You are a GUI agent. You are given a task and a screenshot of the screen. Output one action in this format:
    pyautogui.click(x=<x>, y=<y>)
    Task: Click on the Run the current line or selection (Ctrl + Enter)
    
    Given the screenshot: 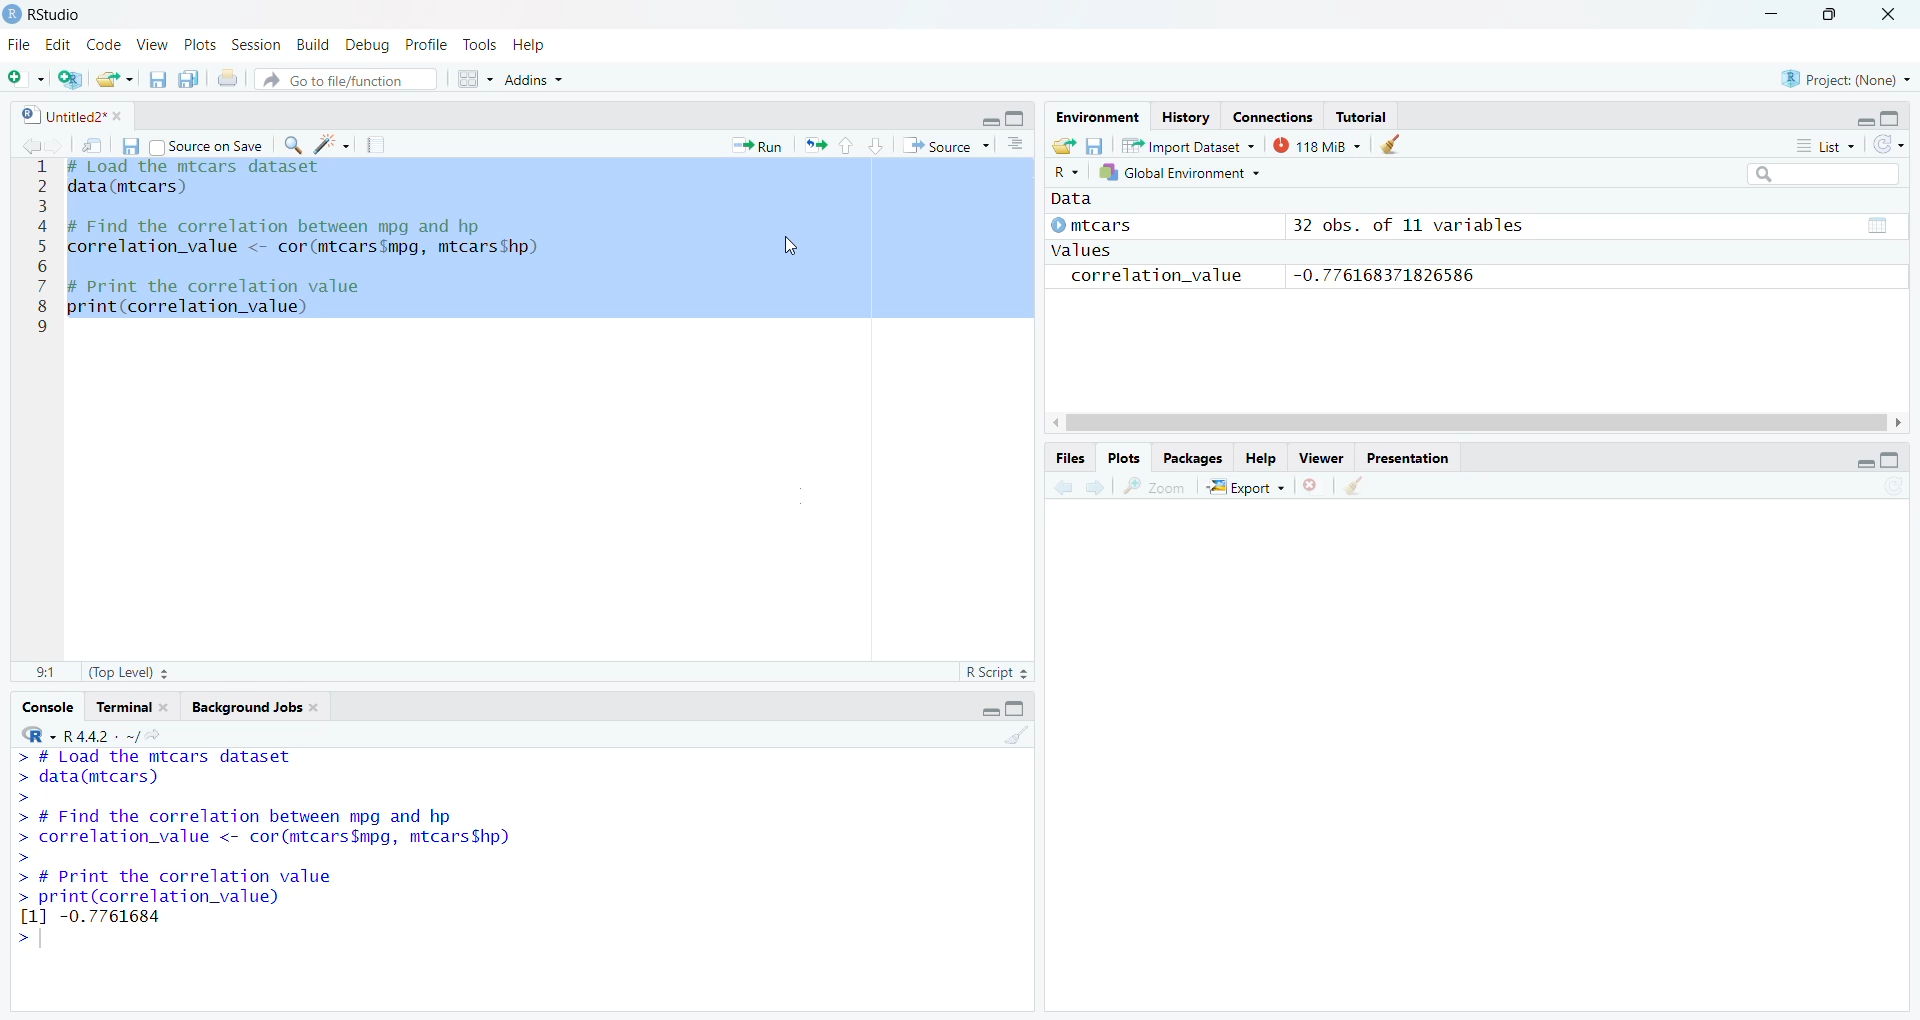 What is the action you would take?
    pyautogui.click(x=759, y=144)
    